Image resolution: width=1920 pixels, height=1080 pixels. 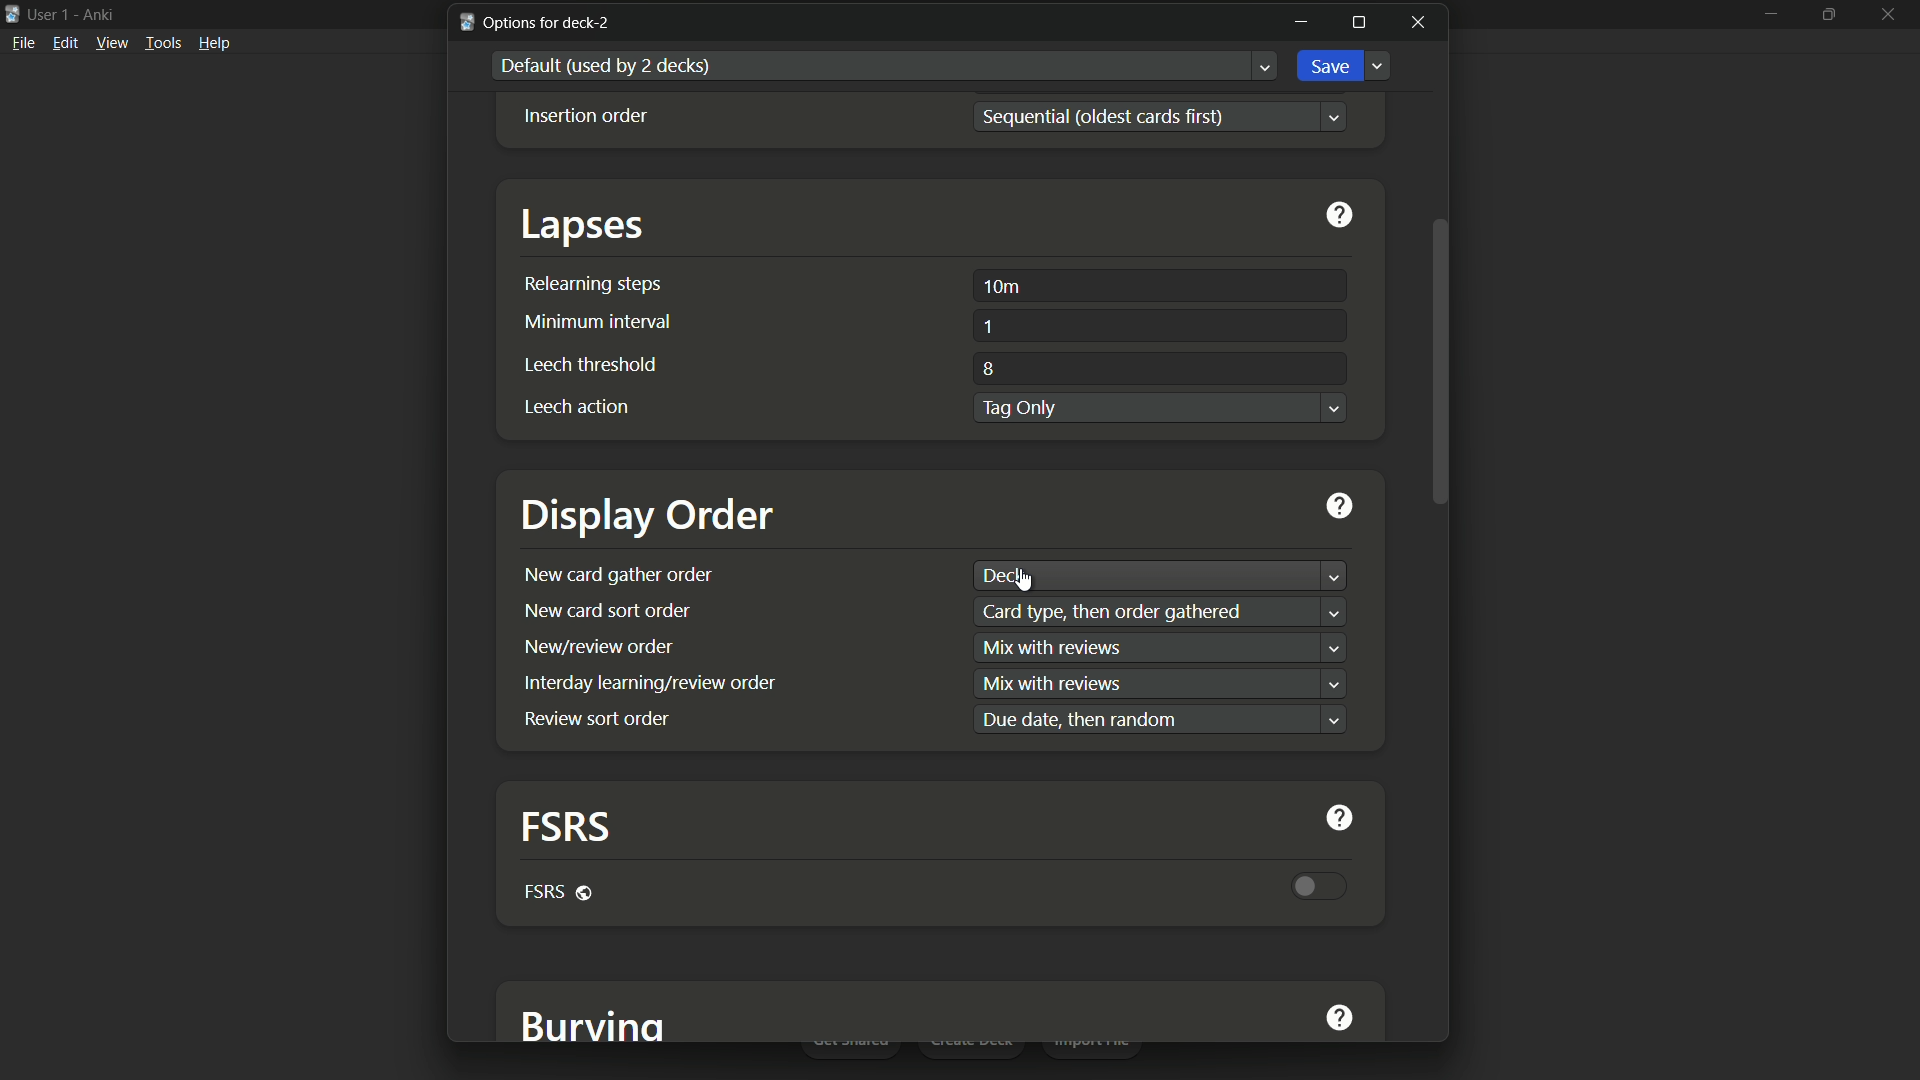 I want to click on app name, so click(x=97, y=15).